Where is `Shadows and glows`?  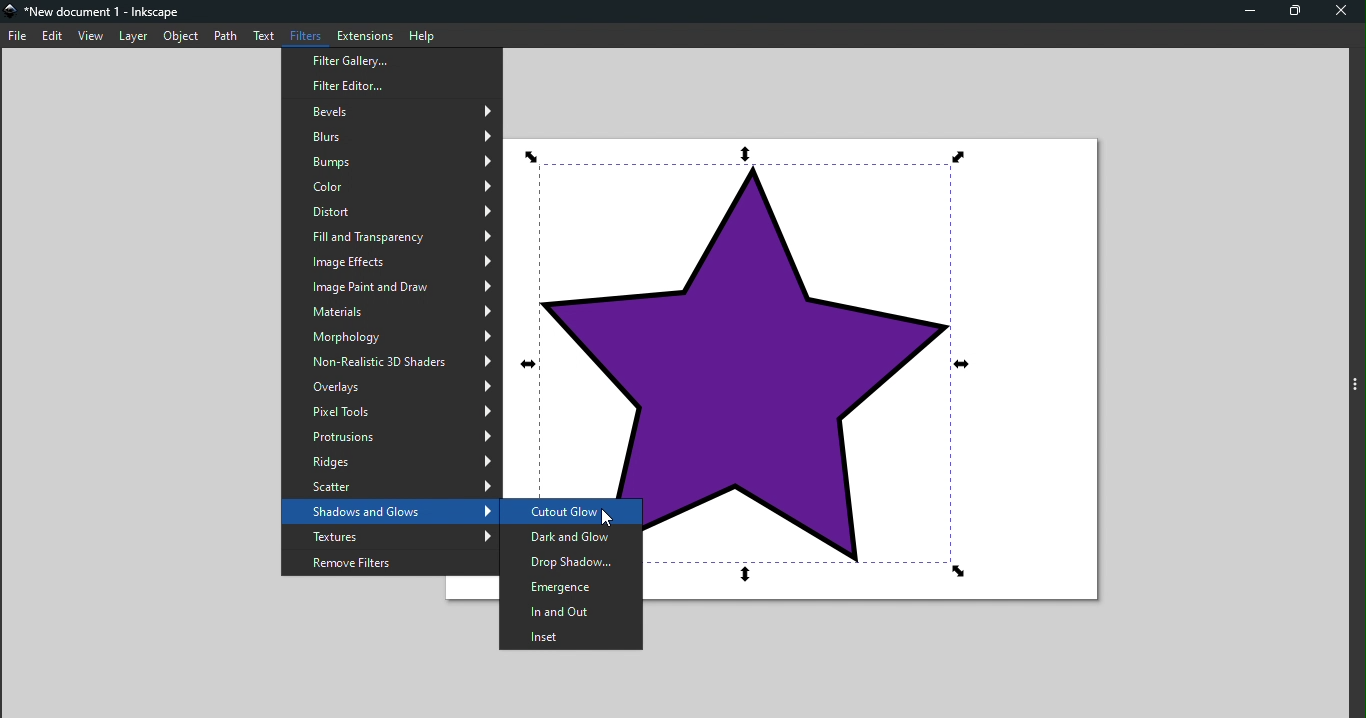
Shadows and glows is located at coordinates (391, 511).